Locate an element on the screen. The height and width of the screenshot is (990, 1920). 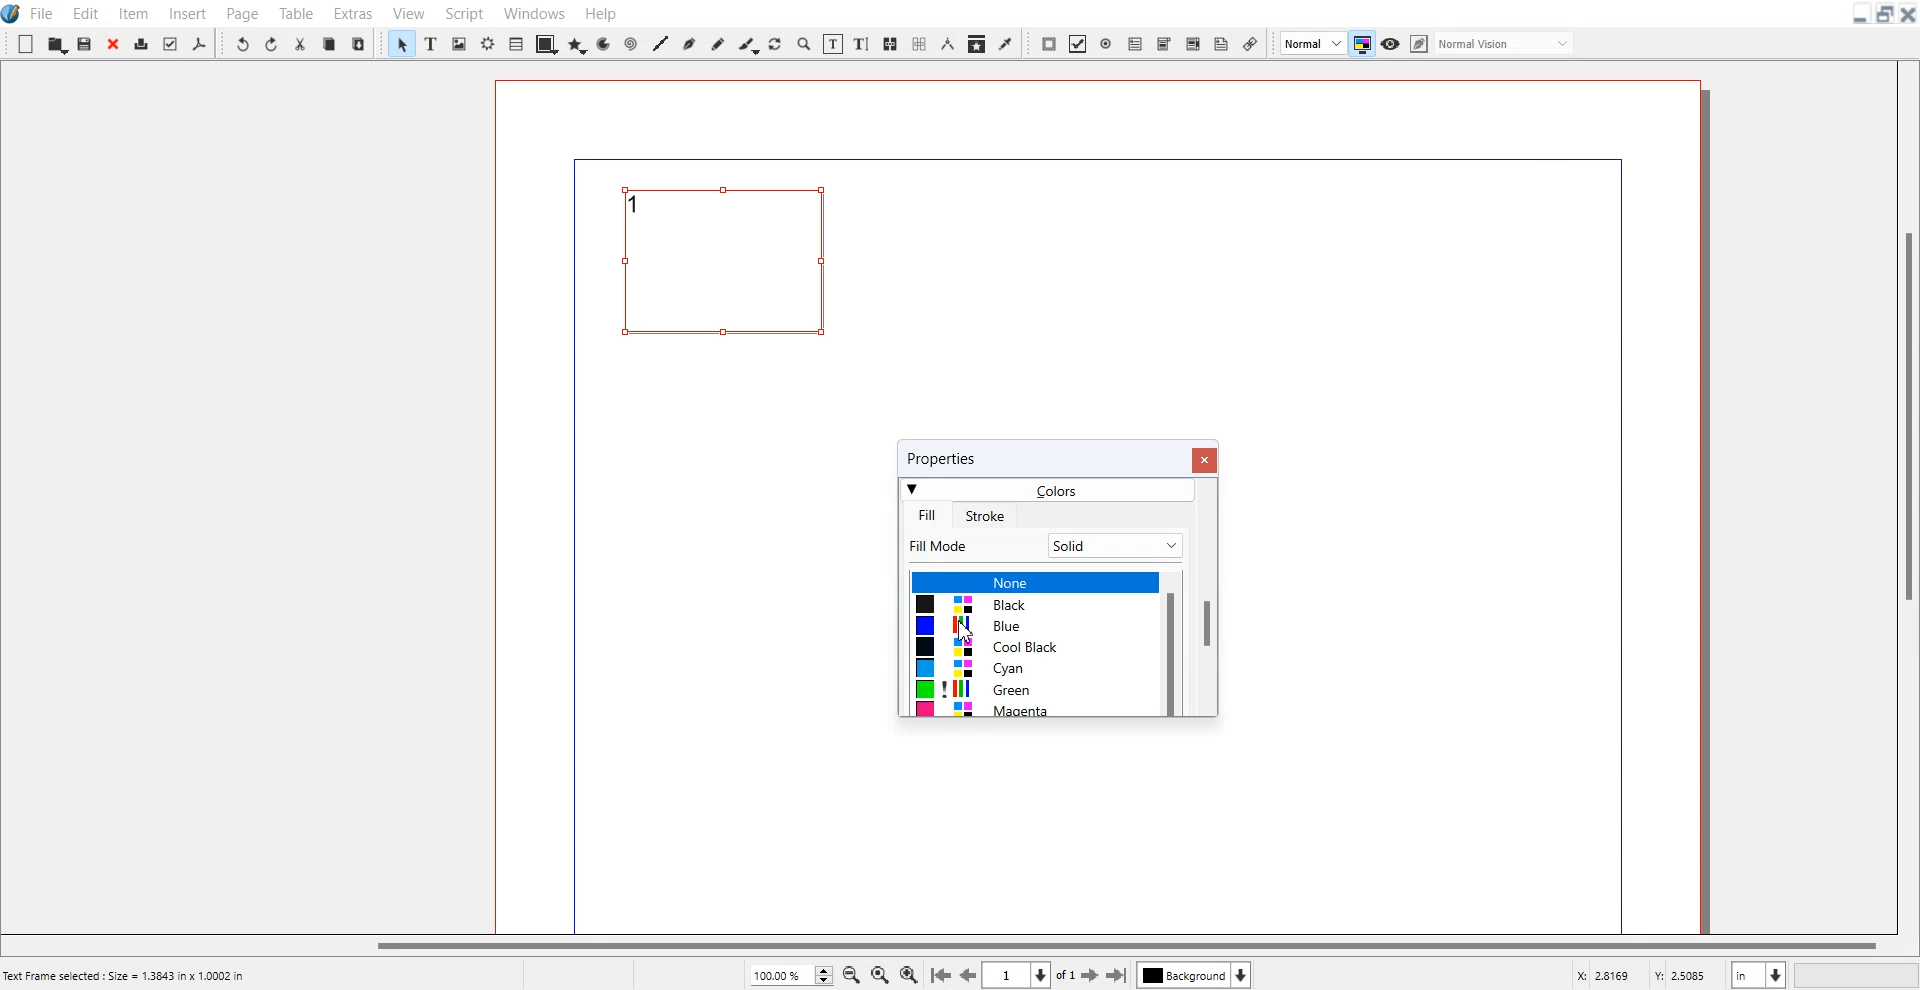
PDF Push Button is located at coordinates (1048, 44).